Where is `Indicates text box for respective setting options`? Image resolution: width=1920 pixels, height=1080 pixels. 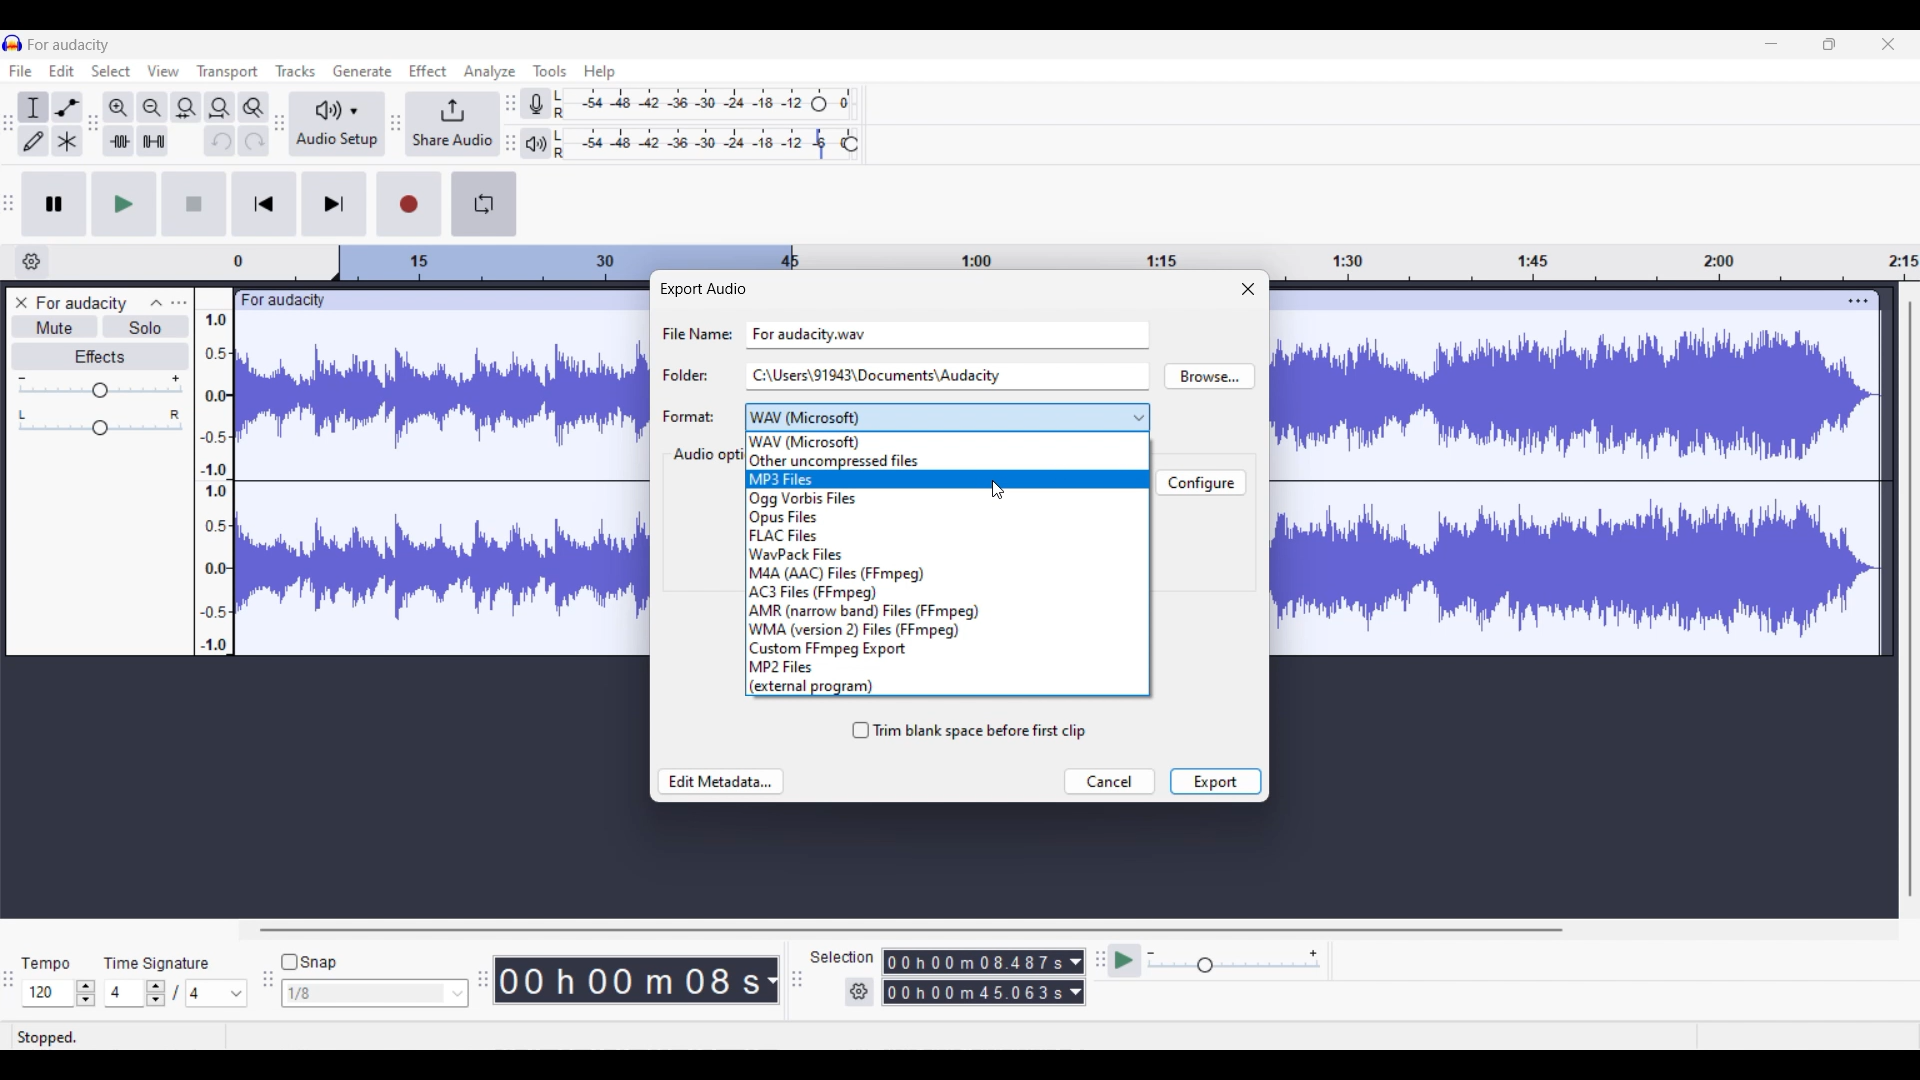 Indicates text box for respective setting options is located at coordinates (695, 375).